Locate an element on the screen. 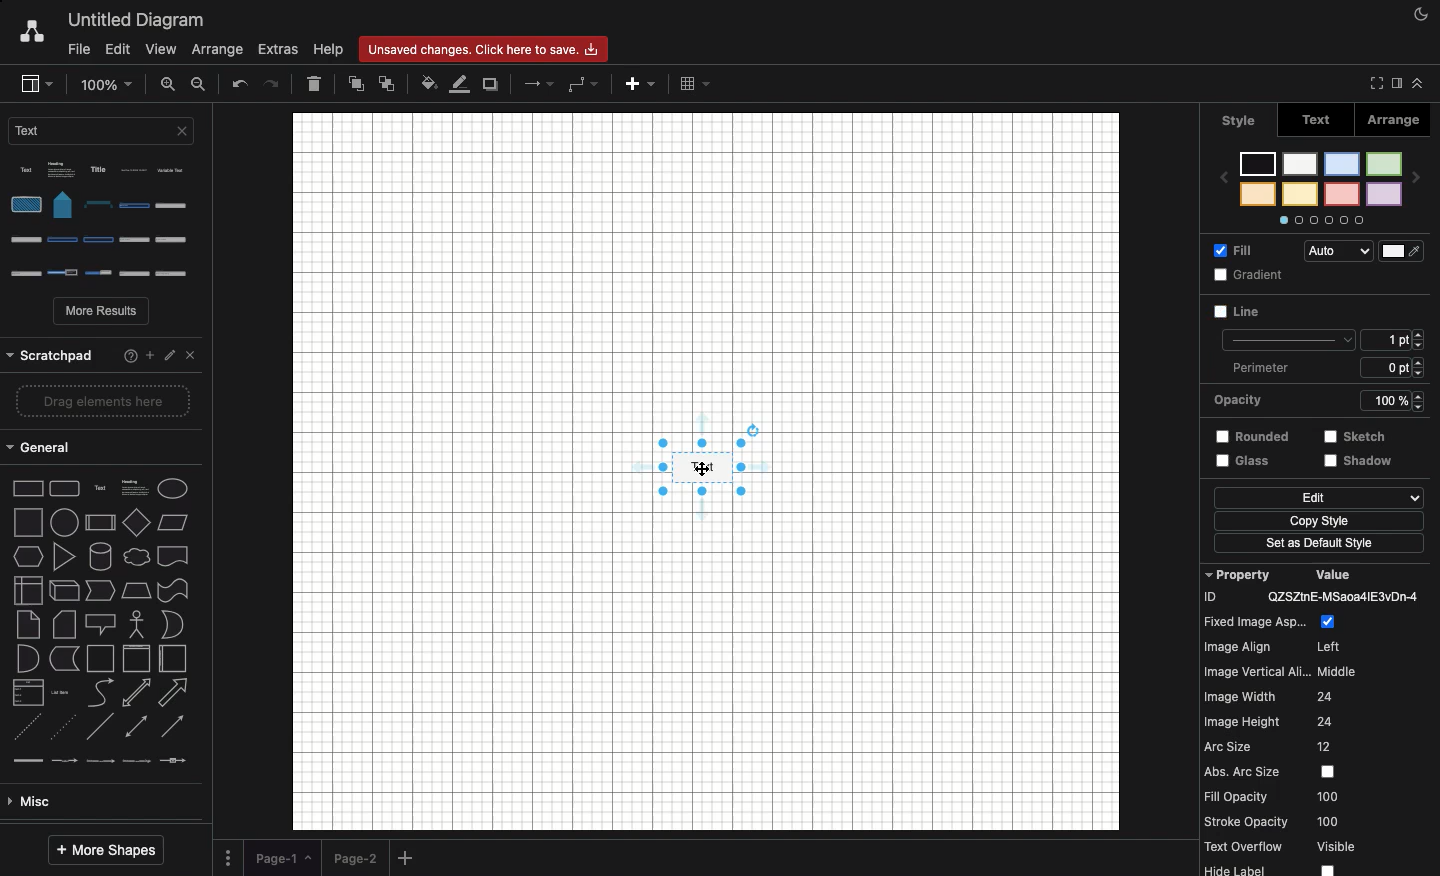 This screenshot has height=876, width=1440. View is located at coordinates (162, 51).